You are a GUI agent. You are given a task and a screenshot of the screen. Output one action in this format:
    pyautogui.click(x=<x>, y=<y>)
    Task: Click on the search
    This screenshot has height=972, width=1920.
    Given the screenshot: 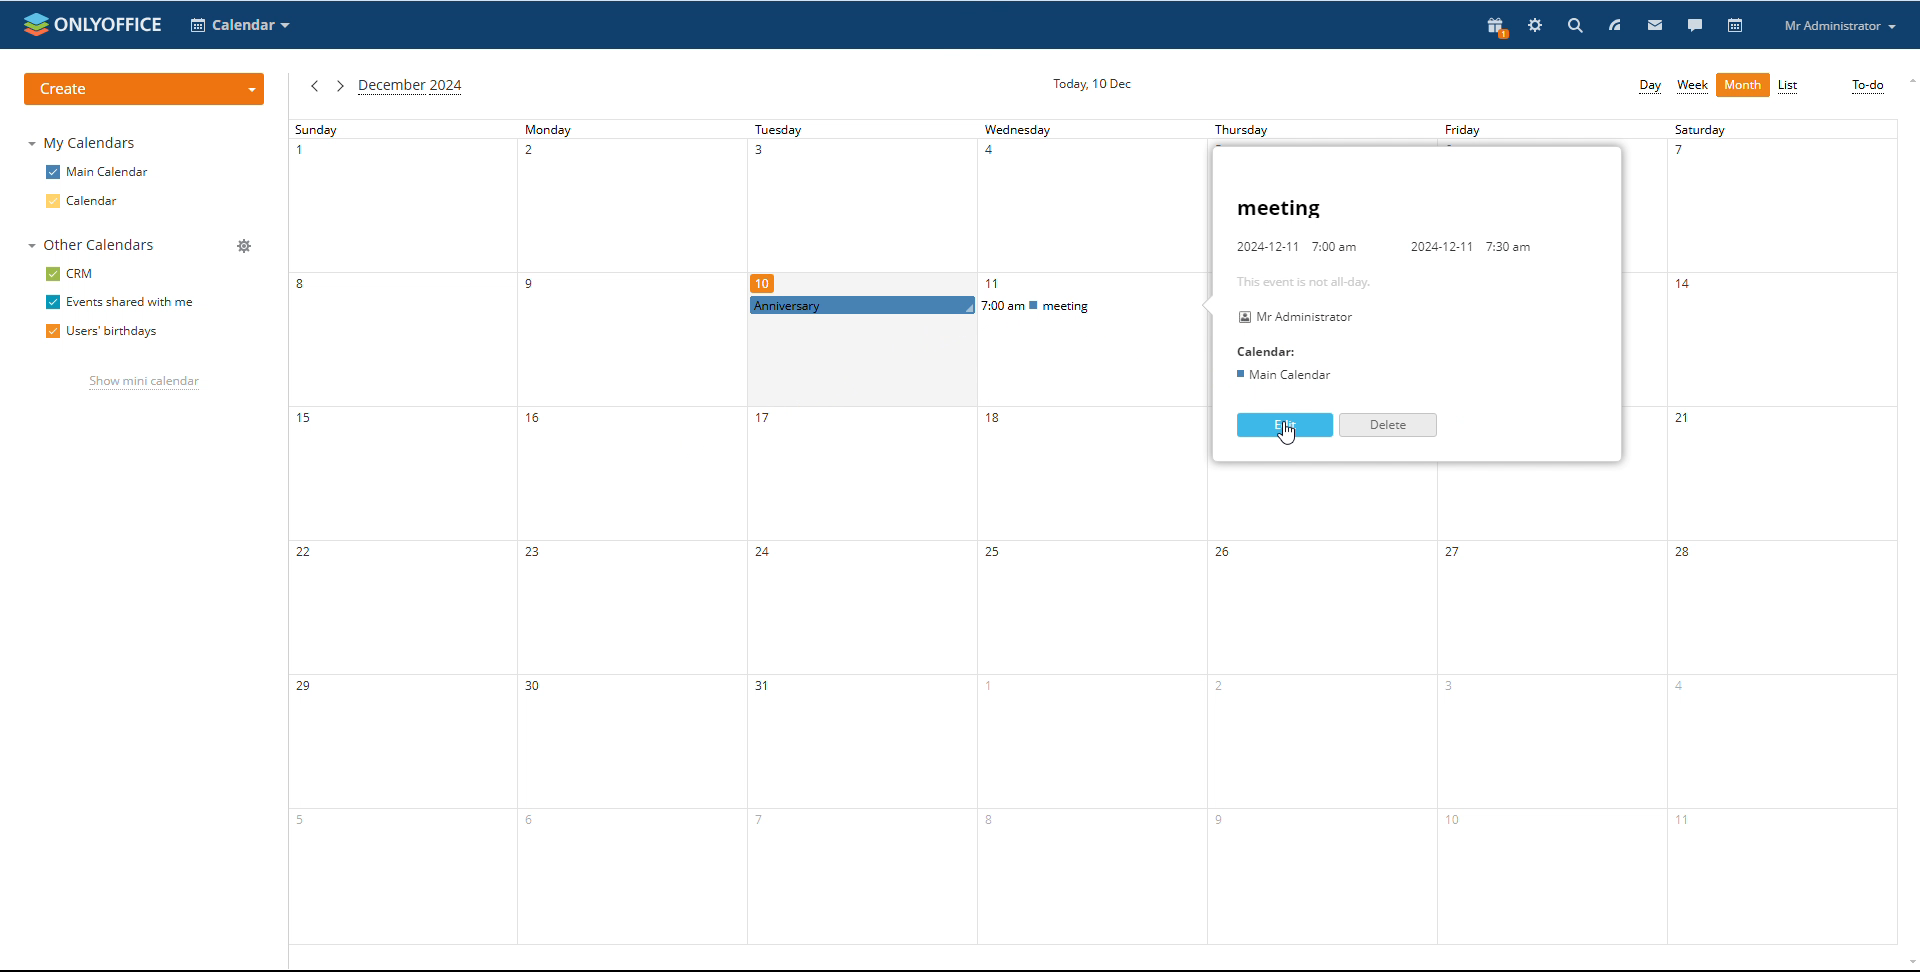 What is the action you would take?
    pyautogui.click(x=1639, y=26)
    